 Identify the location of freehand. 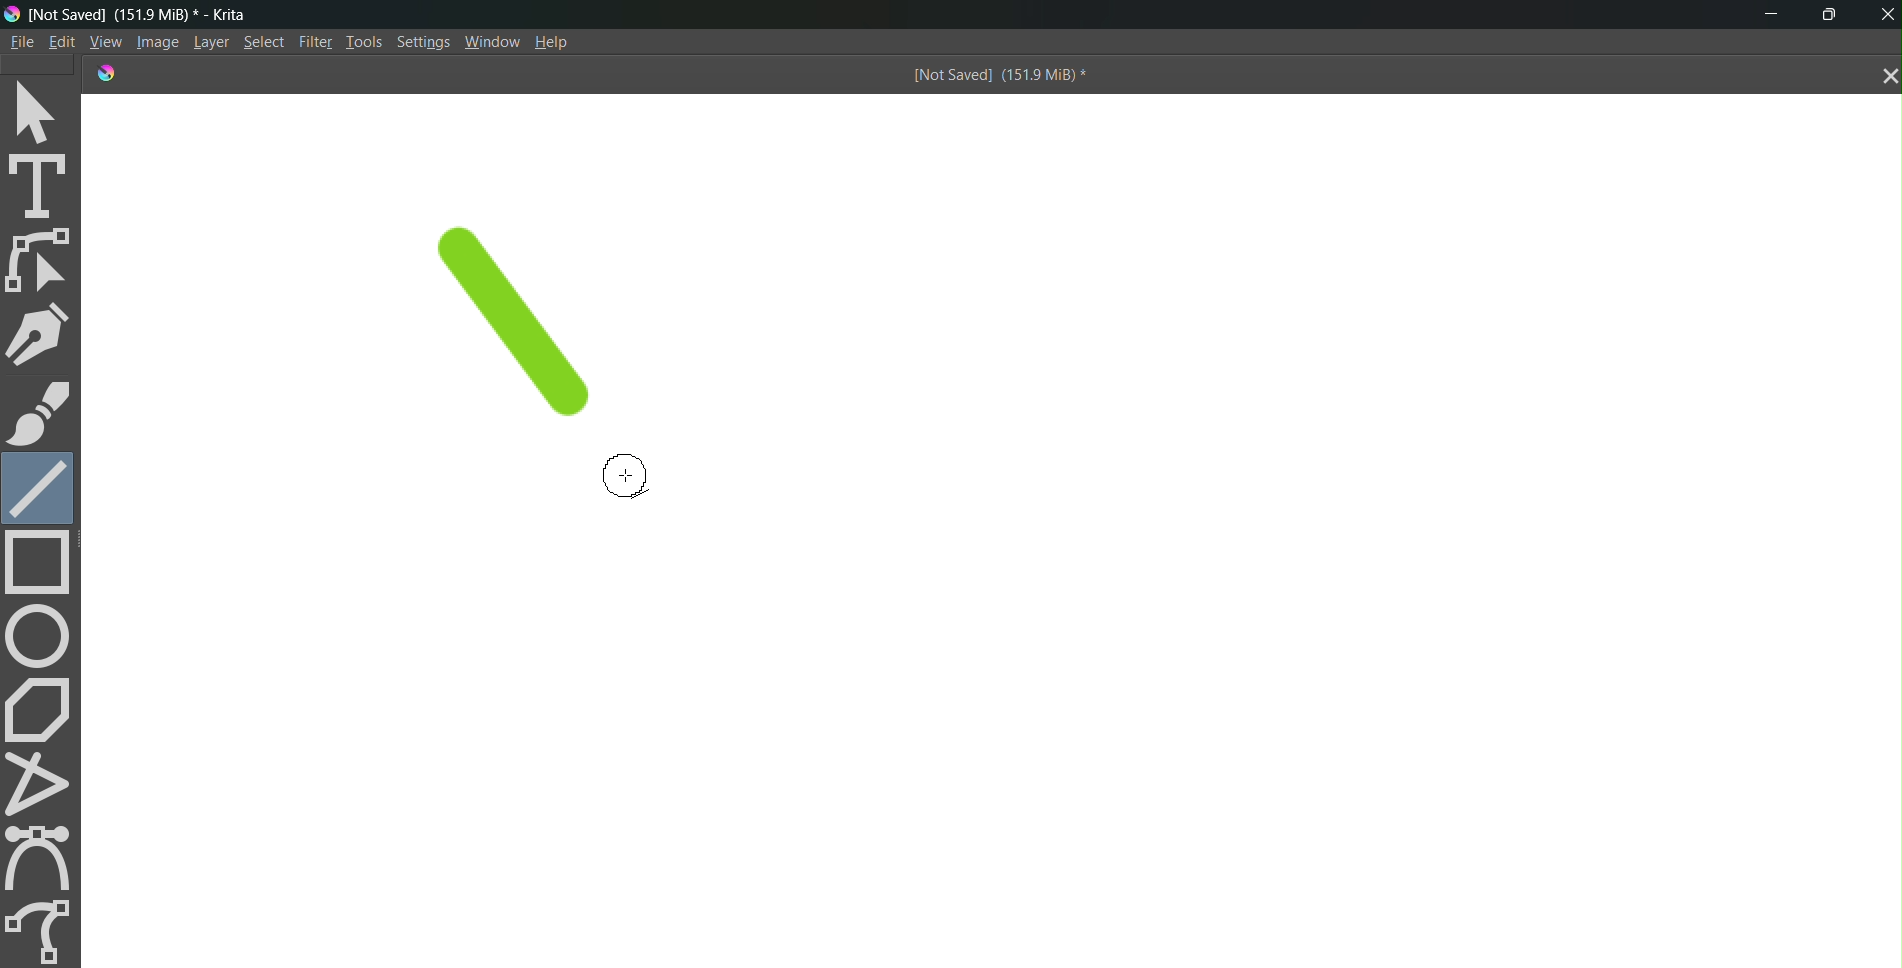
(42, 928).